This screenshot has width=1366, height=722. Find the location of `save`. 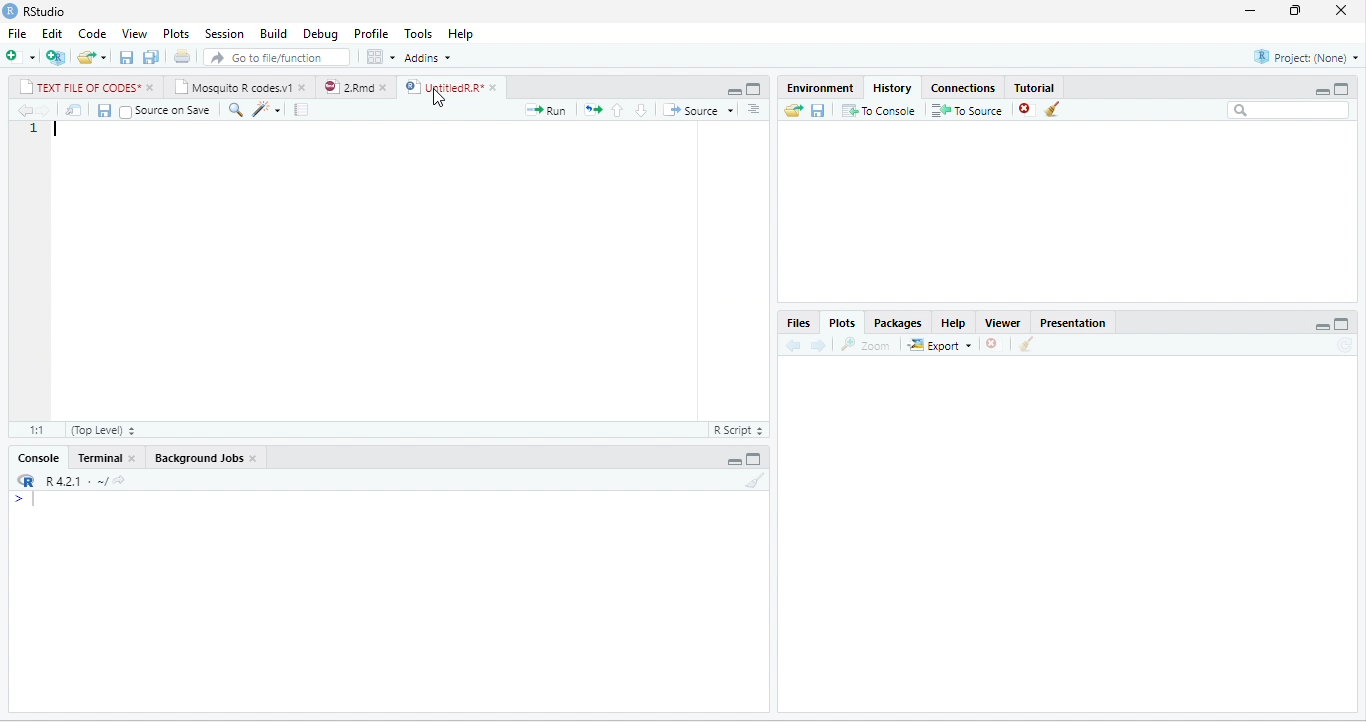

save is located at coordinates (128, 57).